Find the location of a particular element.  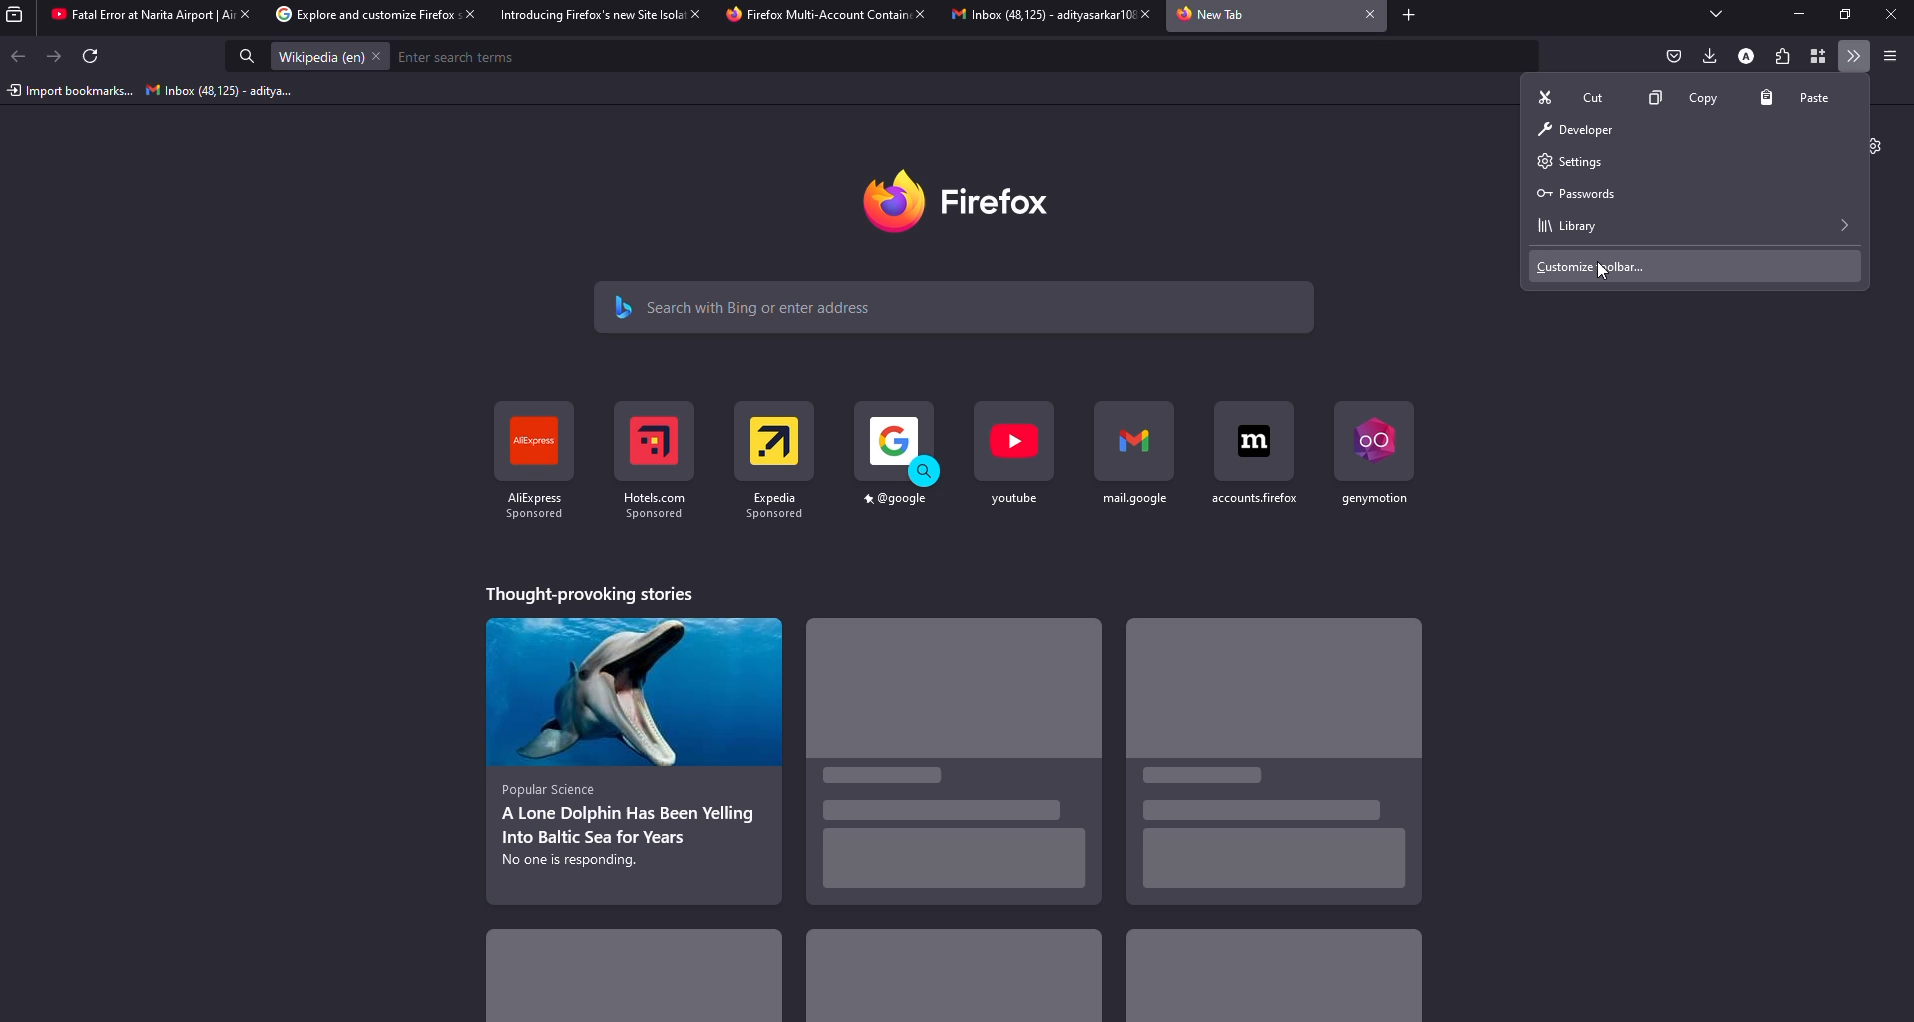

close is located at coordinates (378, 56).